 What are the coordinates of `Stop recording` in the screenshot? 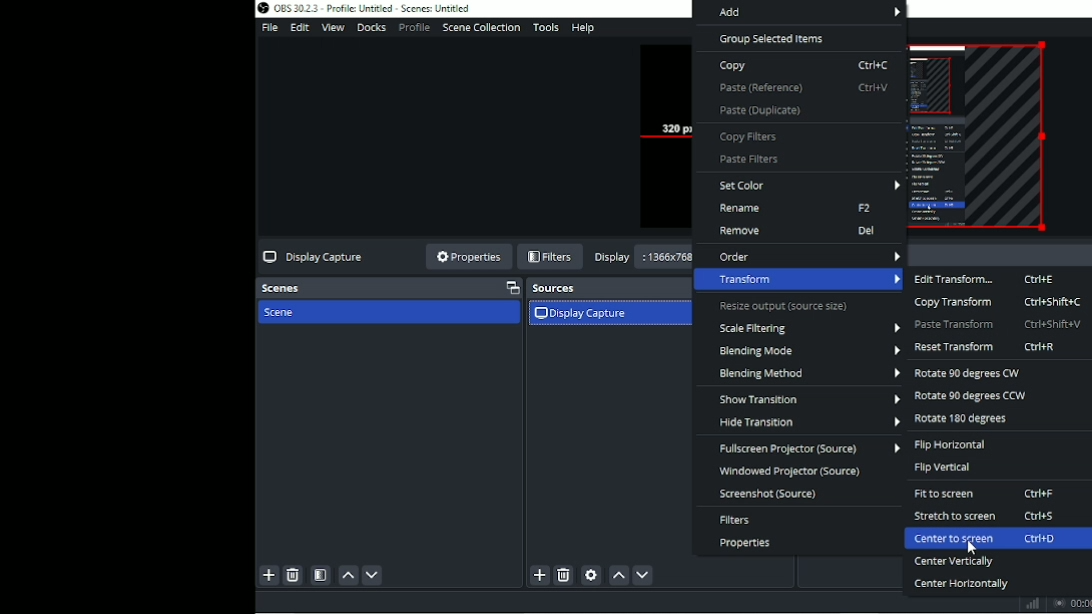 It's located at (1070, 602).